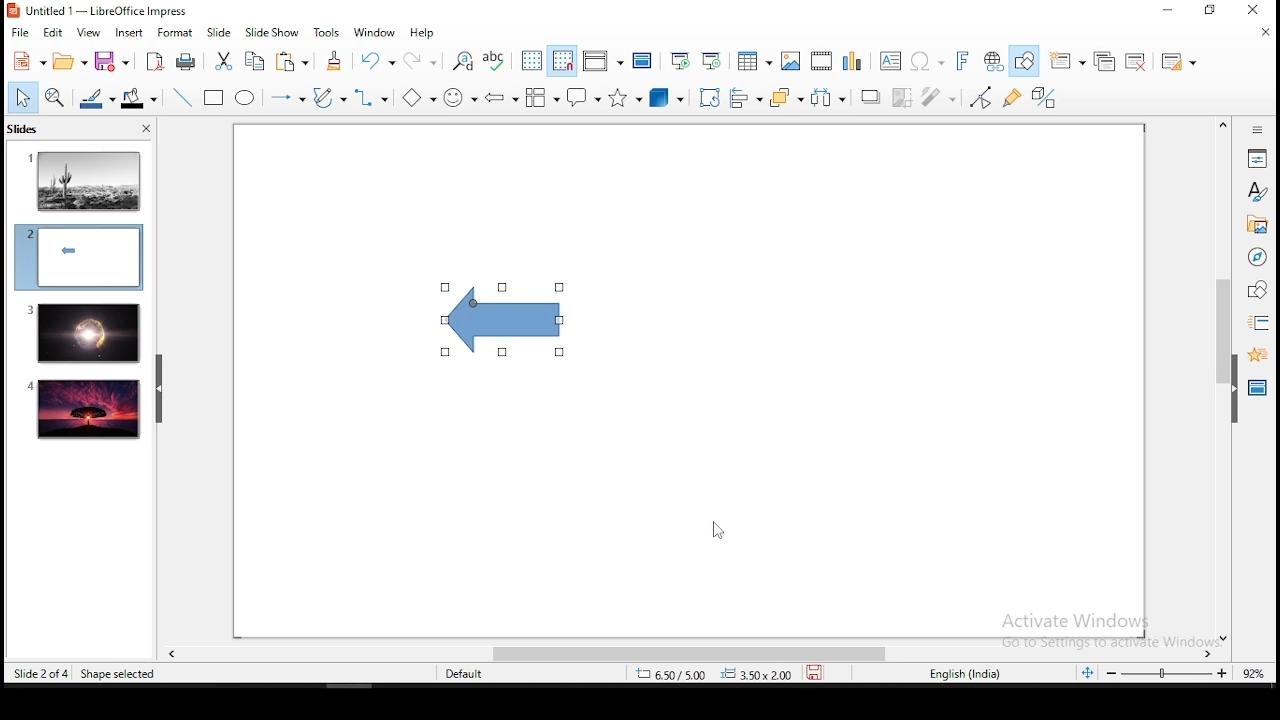 Image resolution: width=1280 pixels, height=720 pixels. Describe the element at coordinates (187, 61) in the screenshot. I see `print` at that location.